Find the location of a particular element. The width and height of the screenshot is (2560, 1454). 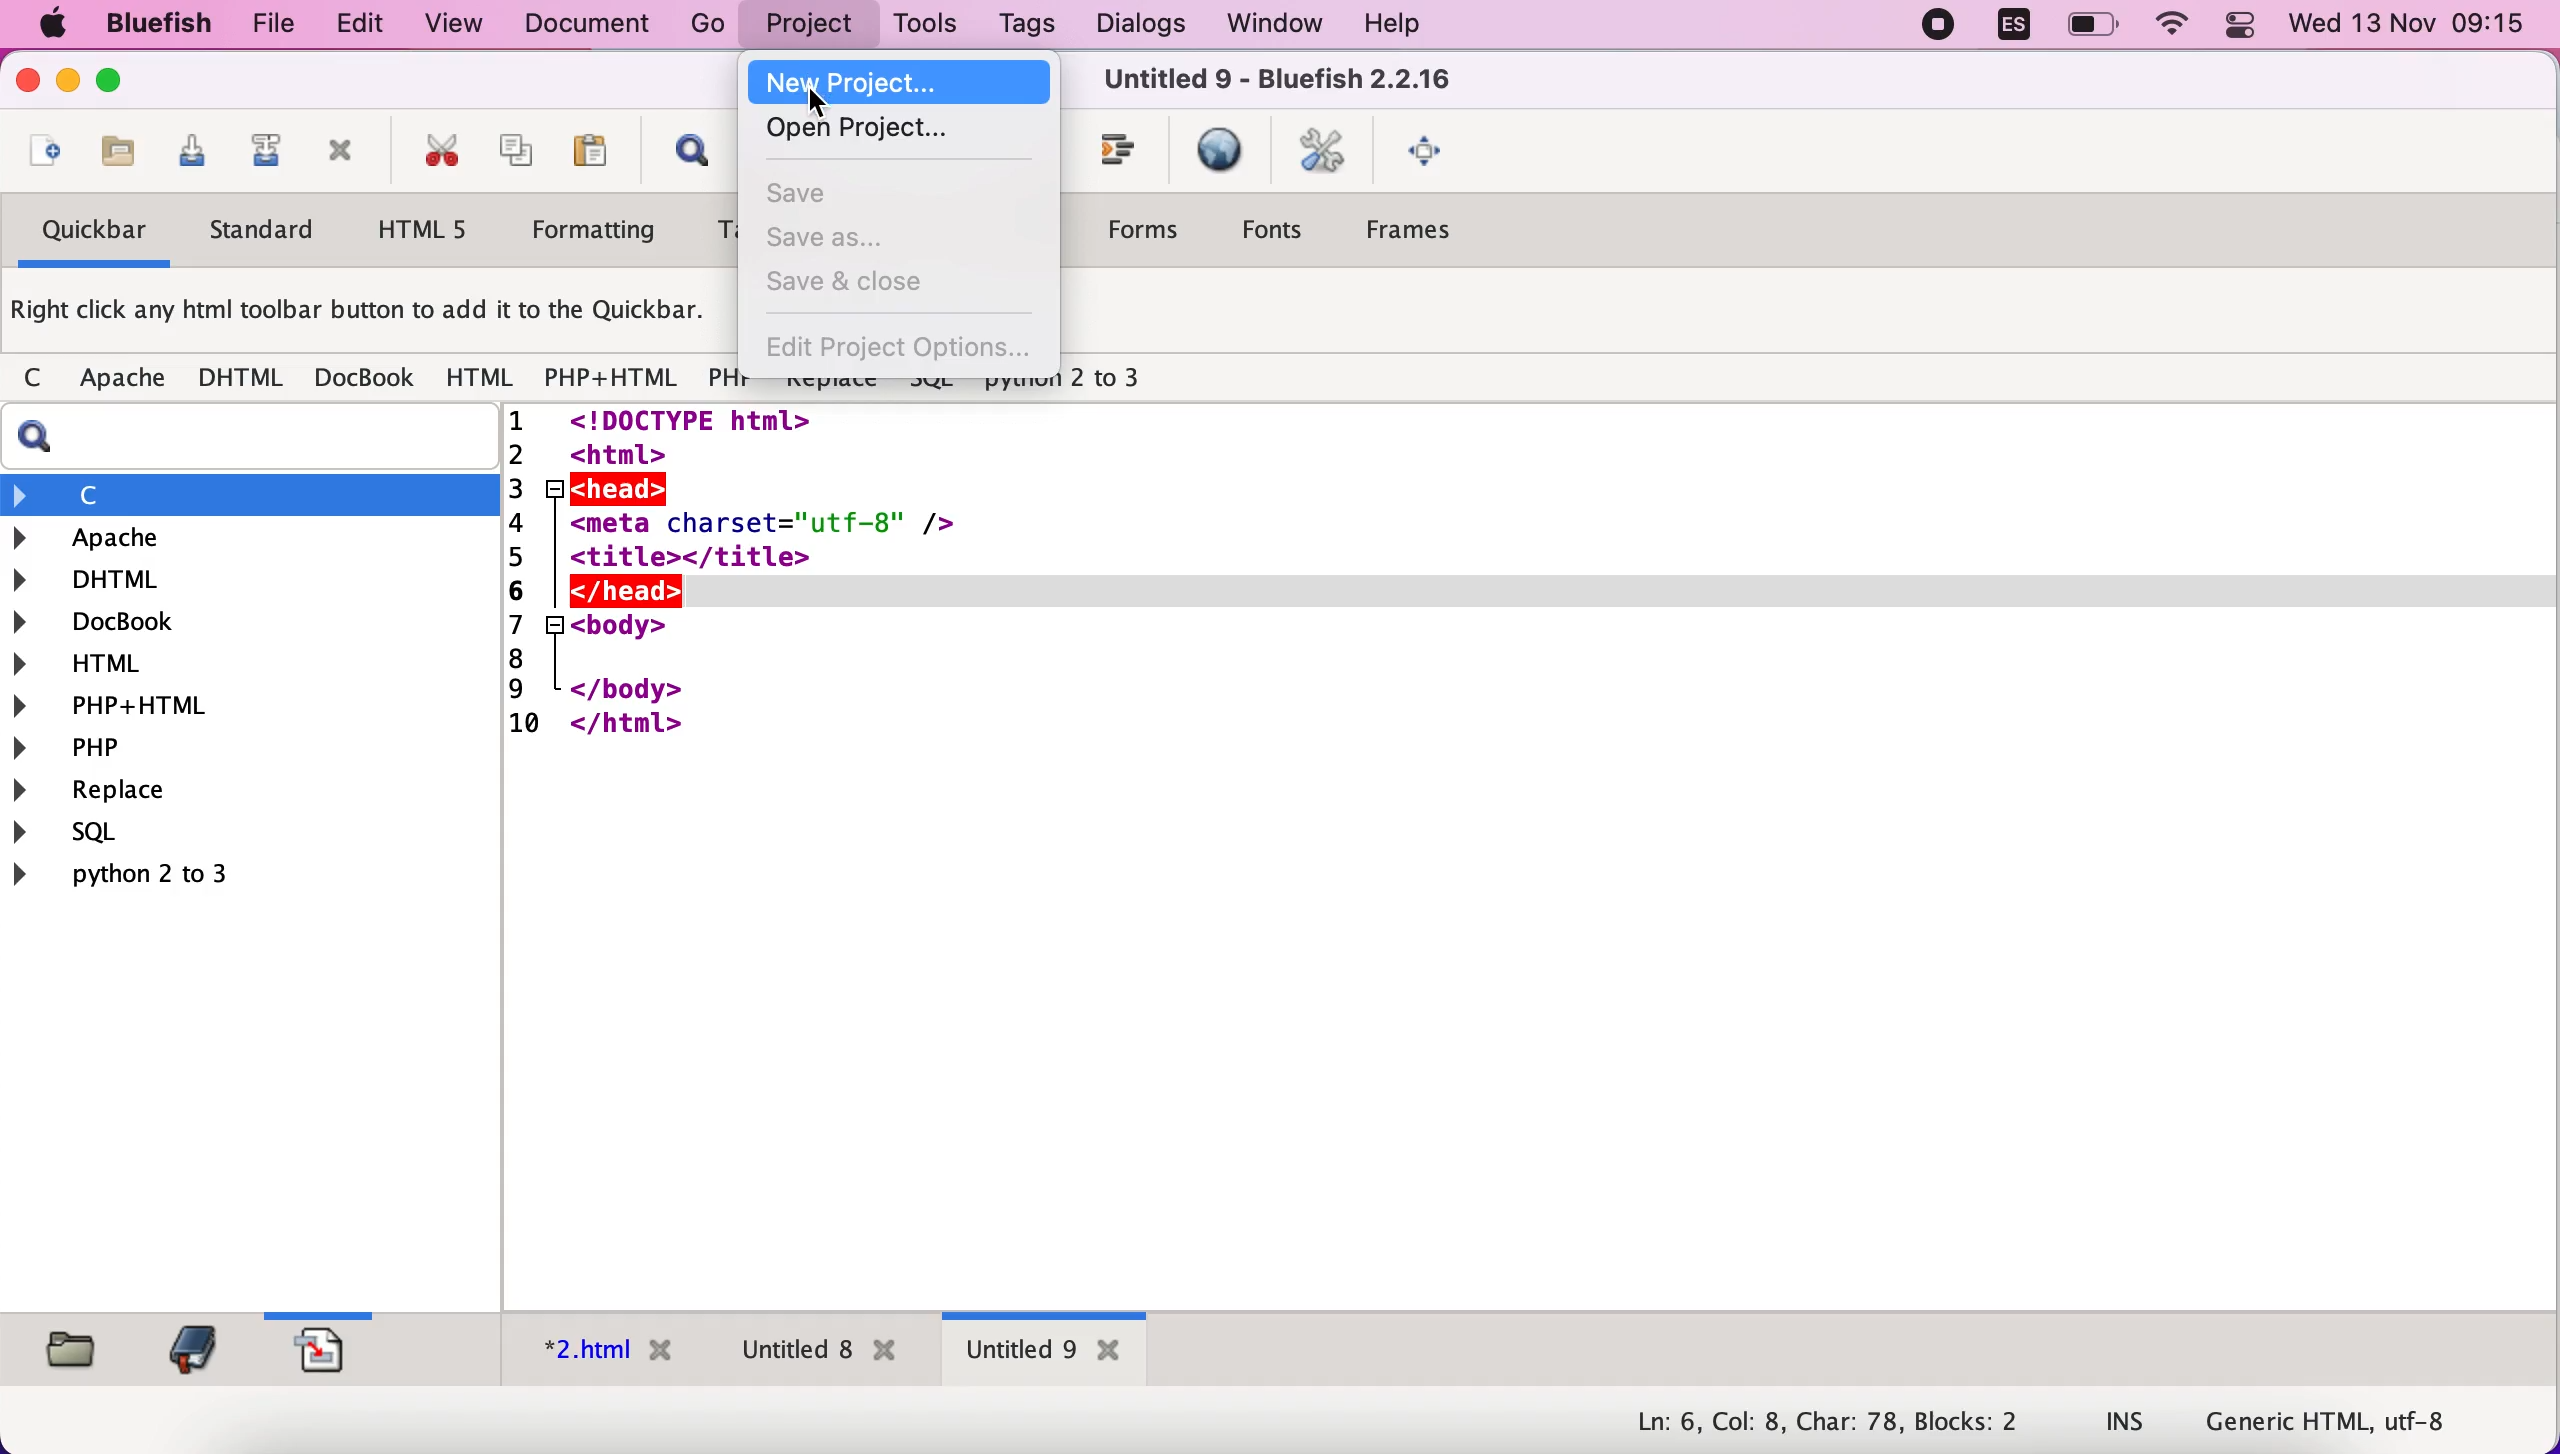

tab is located at coordinates (813, 1354).